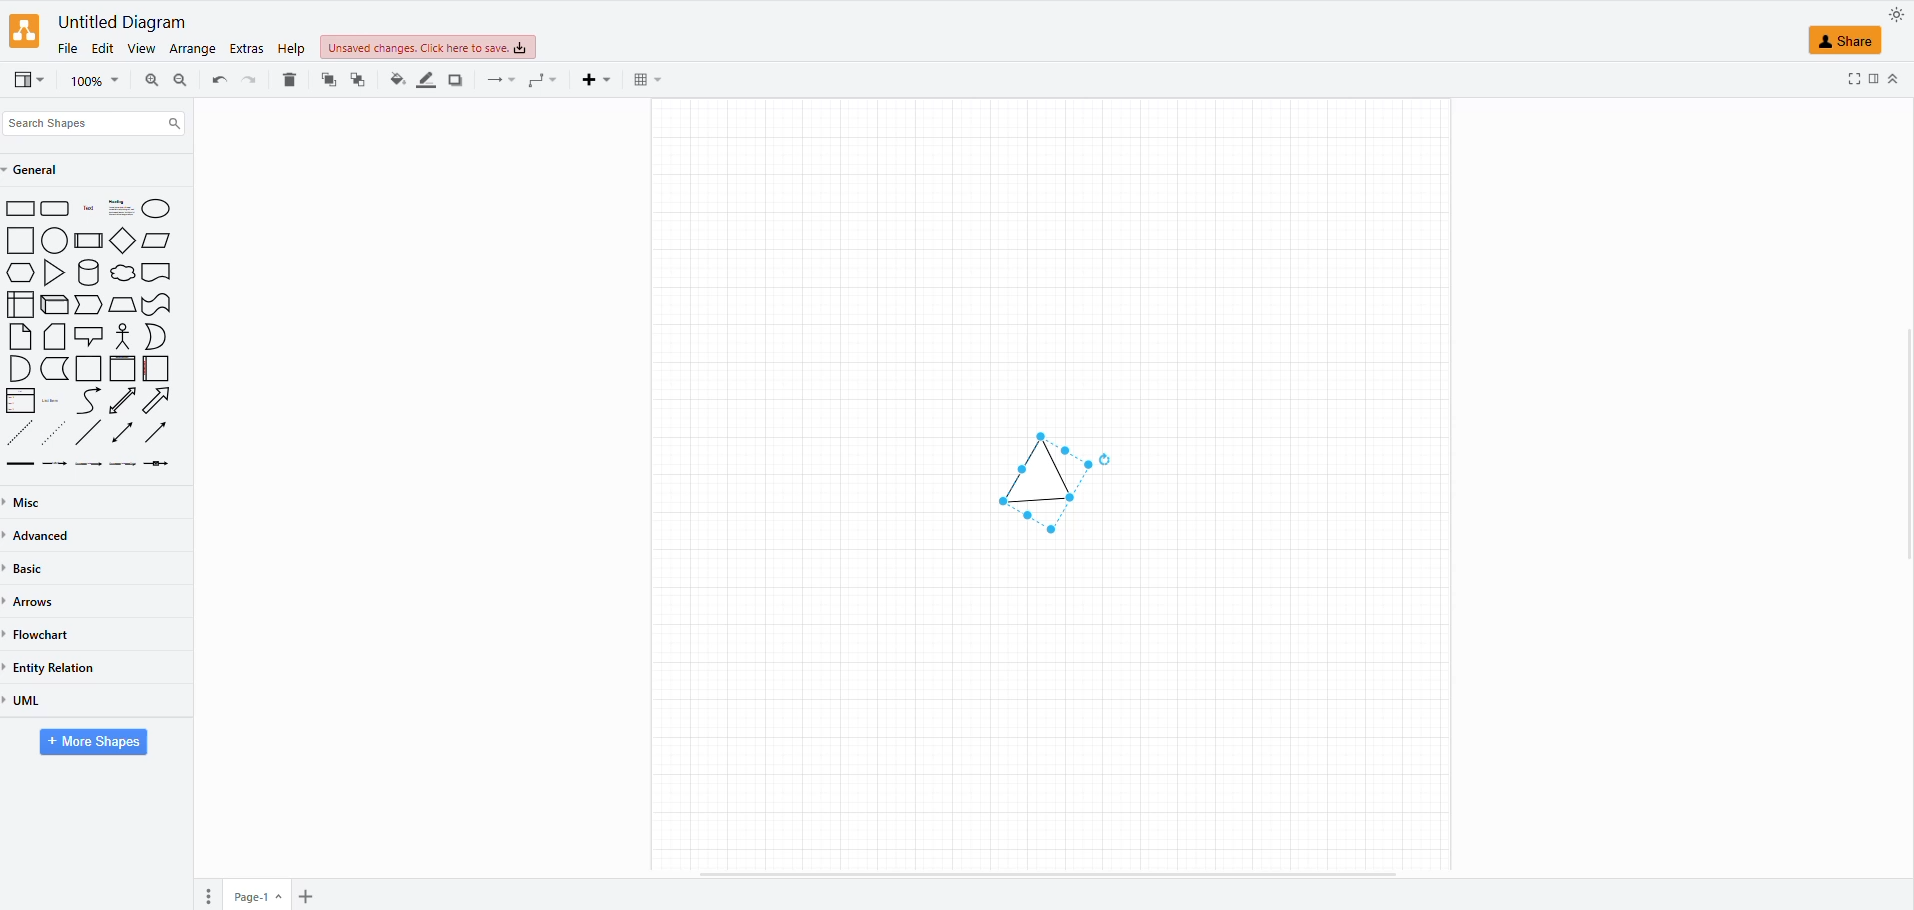 This screenshot has width=1914, height=910. Describe the element at coordinates (55, 369) in the screenshot. I see `Curved Page` at that location.